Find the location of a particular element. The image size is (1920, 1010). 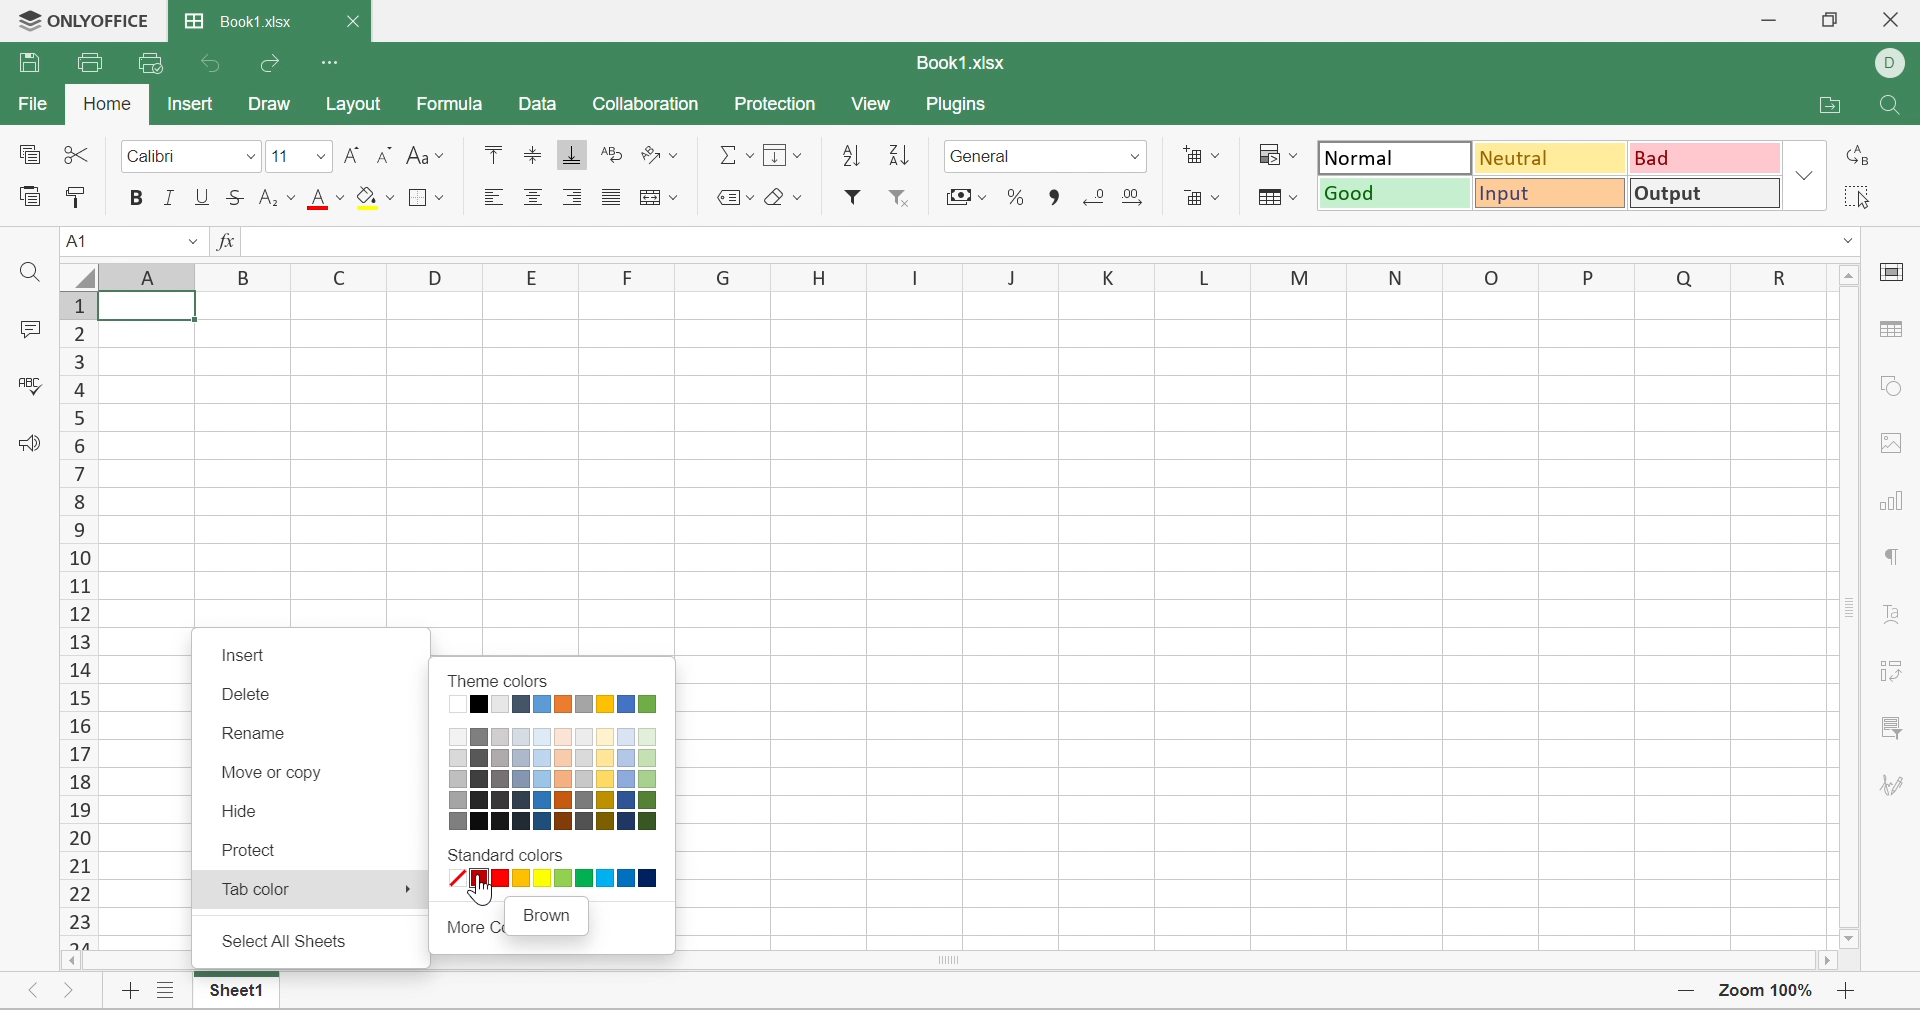

More is located at coordinates (401, 887).